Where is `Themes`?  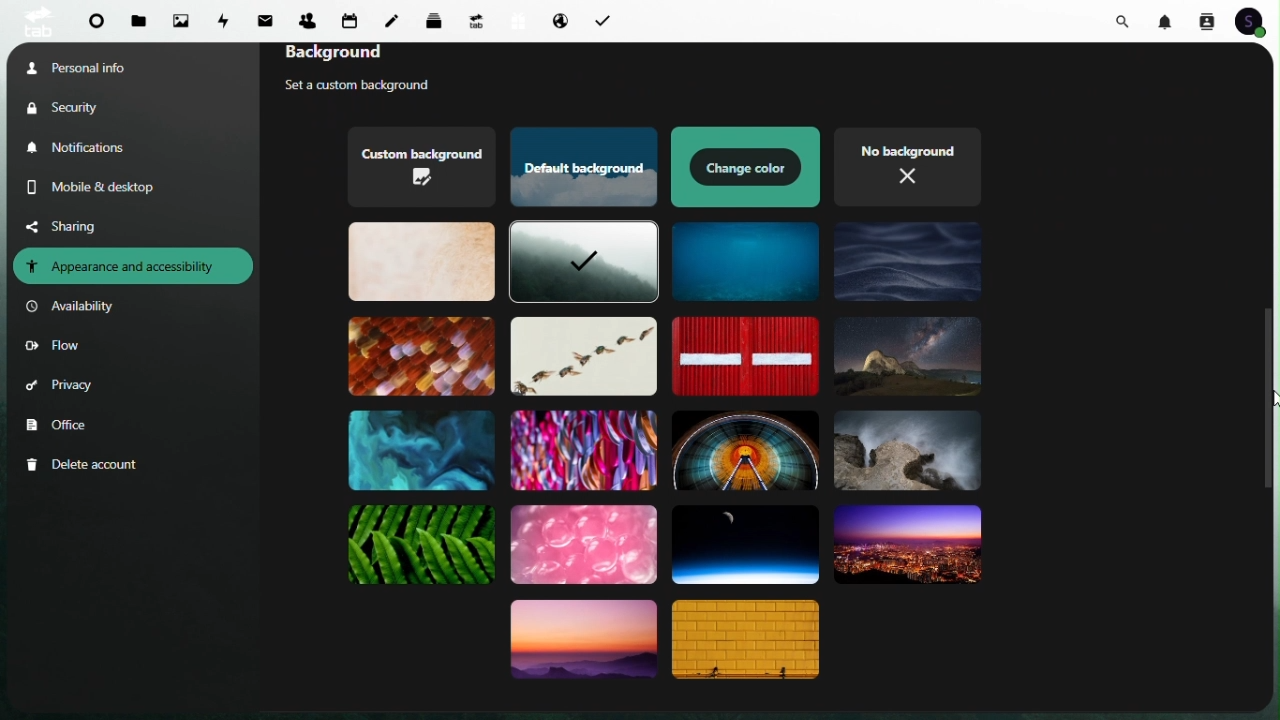
Themes is located at coordinates (420, 355).